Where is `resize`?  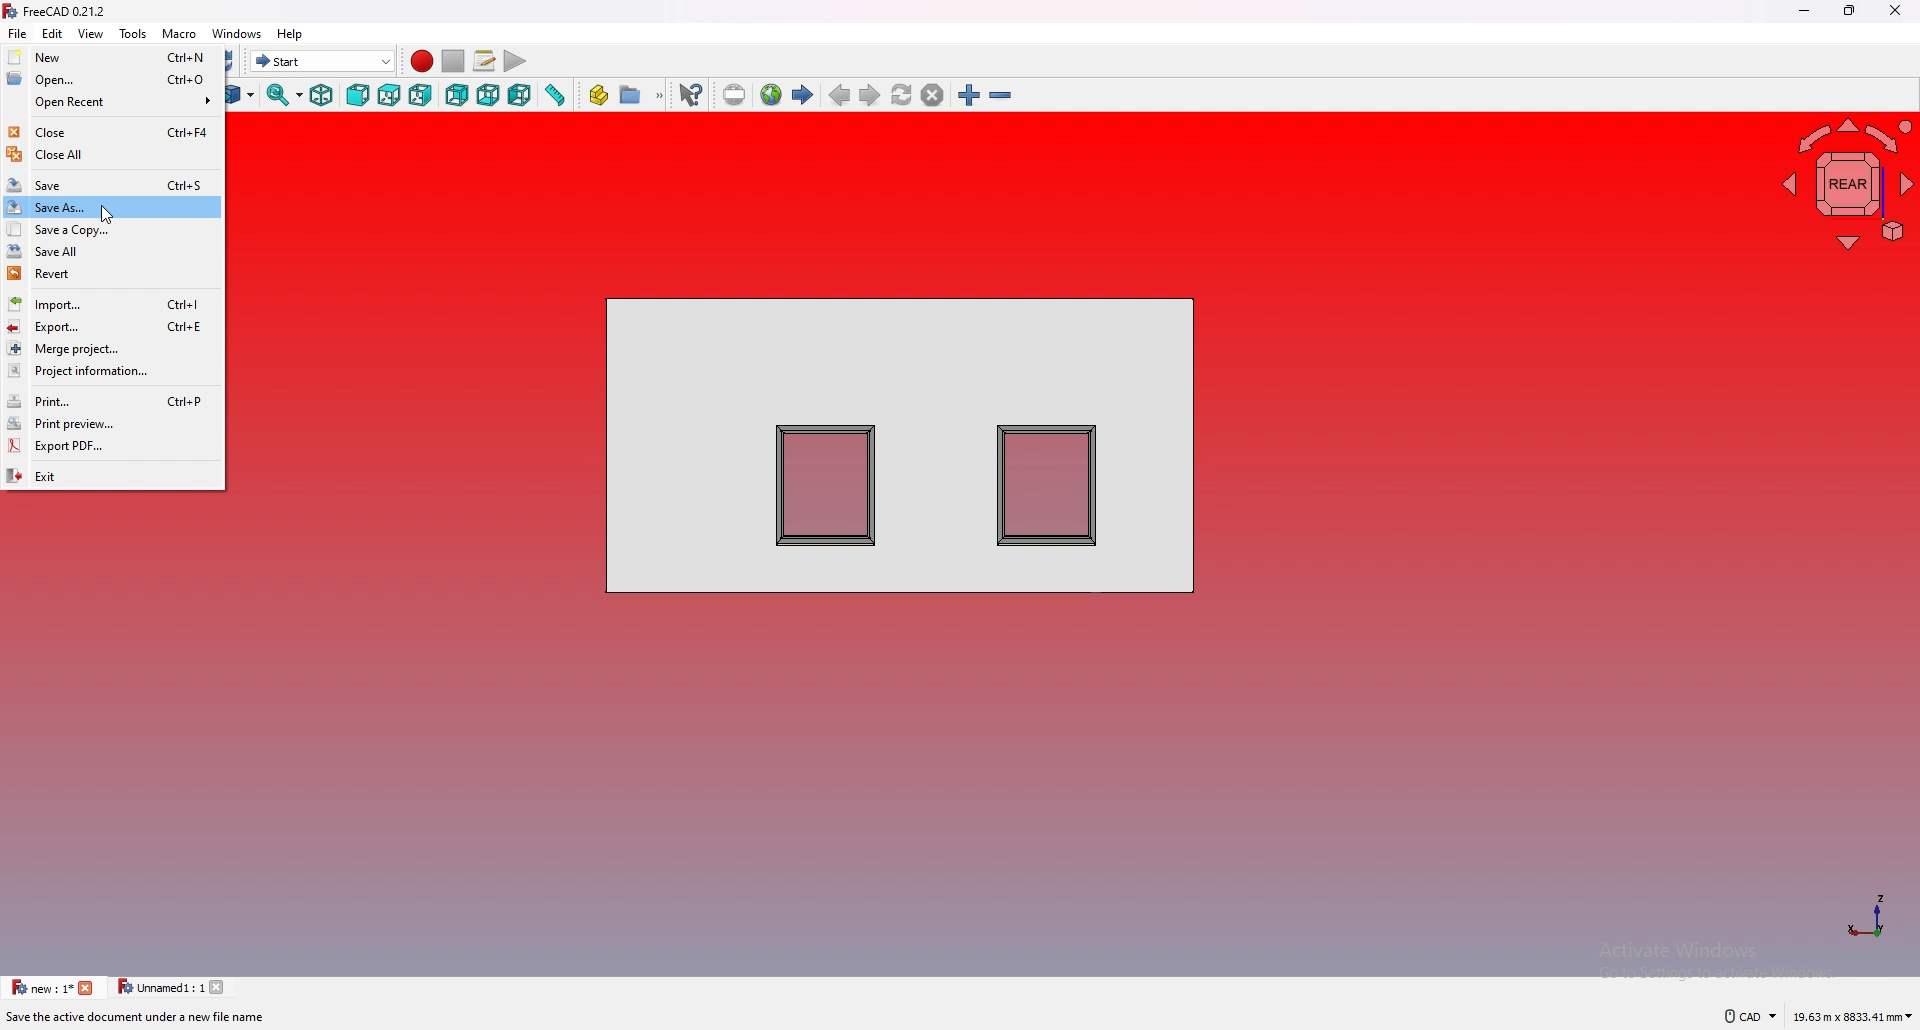 resize is located at coordinates (1852, 10).